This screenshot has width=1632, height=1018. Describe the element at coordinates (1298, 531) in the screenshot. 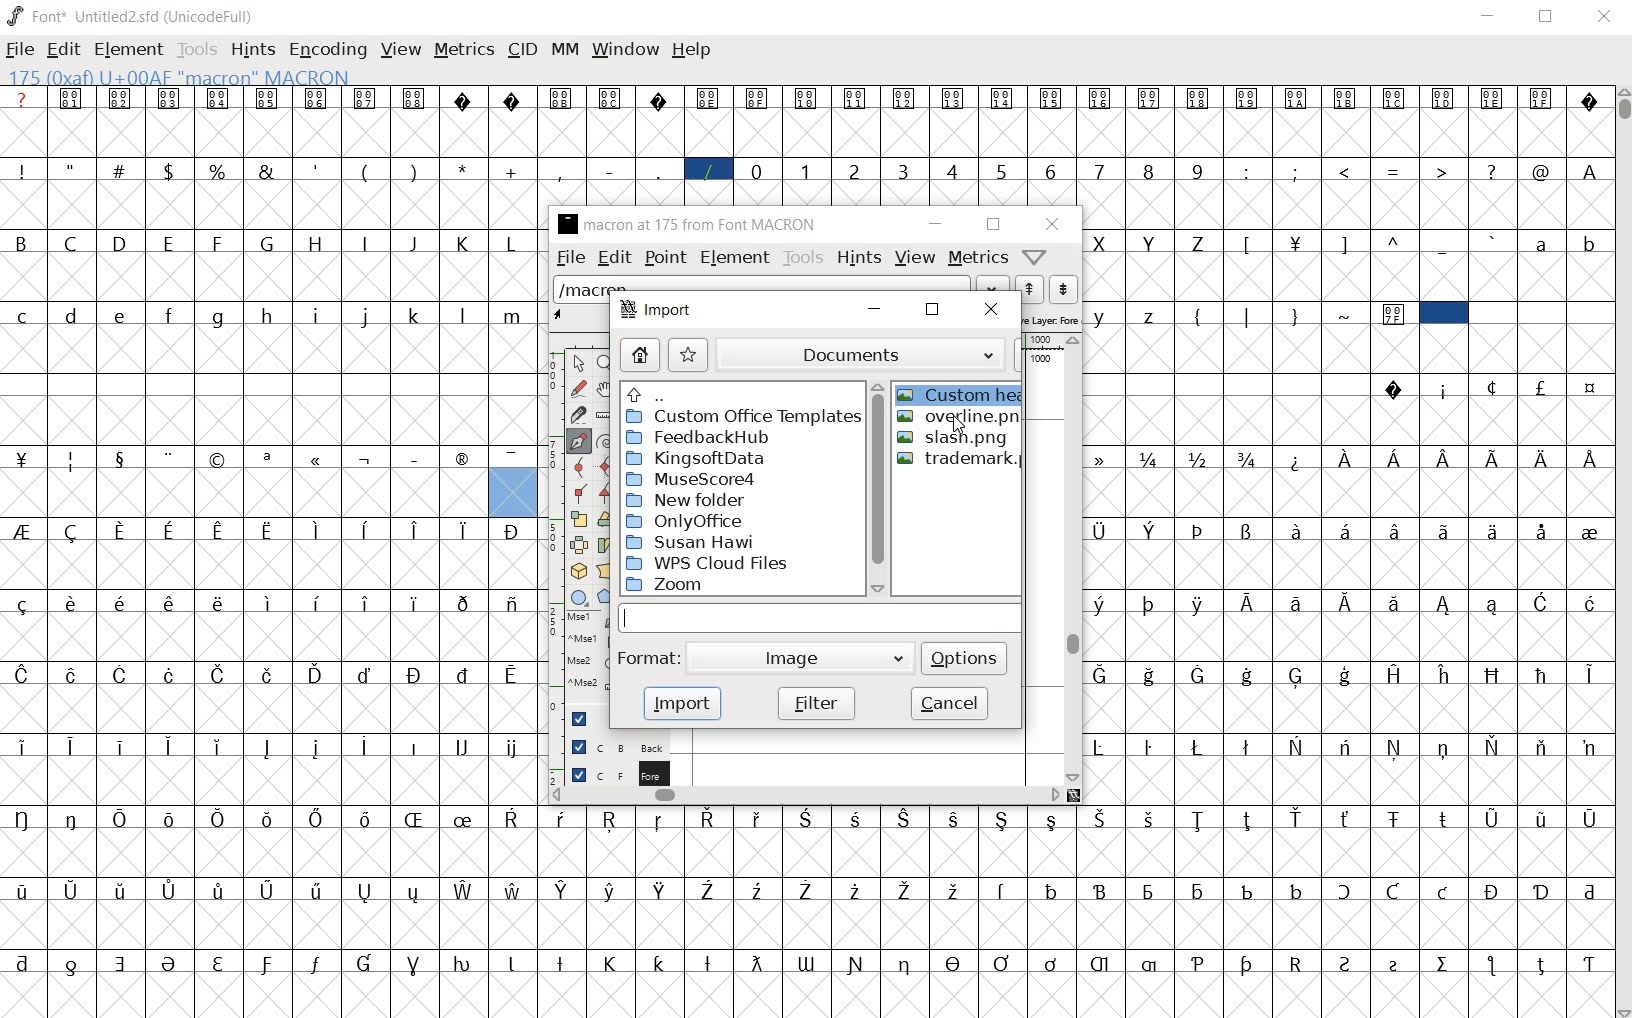

I see `Symbol` at that location.